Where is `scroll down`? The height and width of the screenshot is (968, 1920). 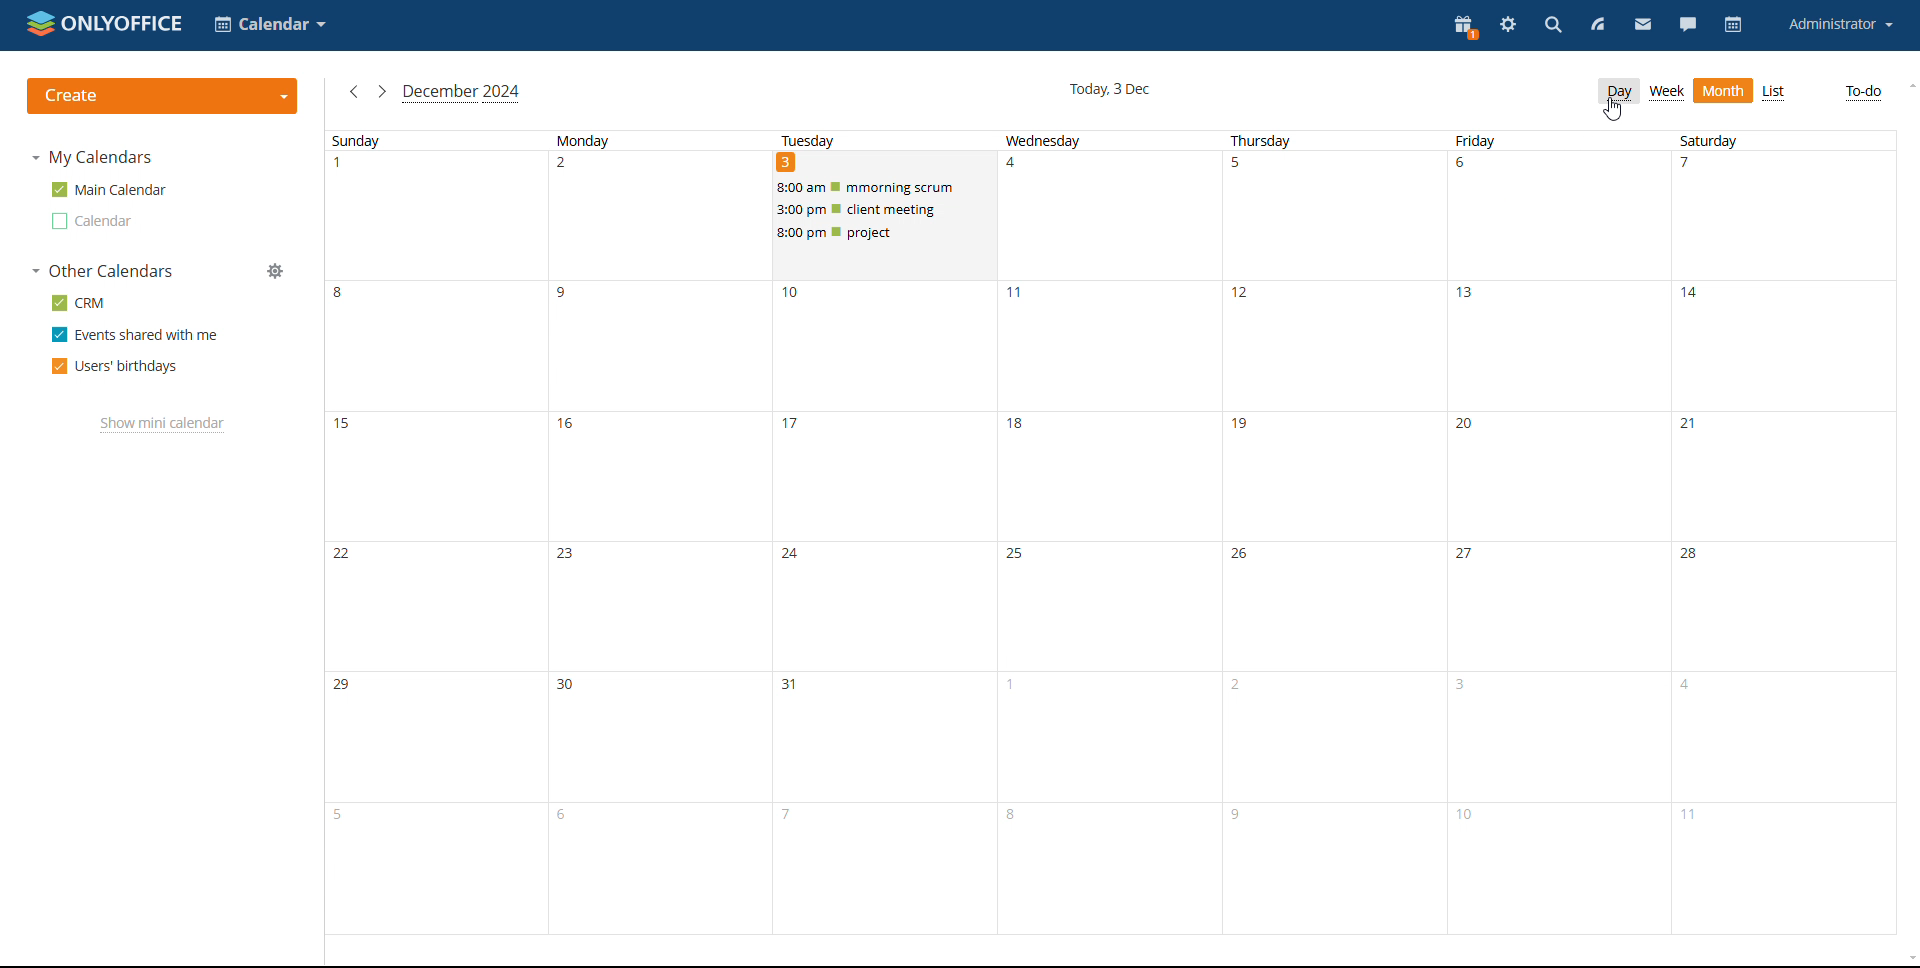
scroll down is located at coordinates (1908, 959).